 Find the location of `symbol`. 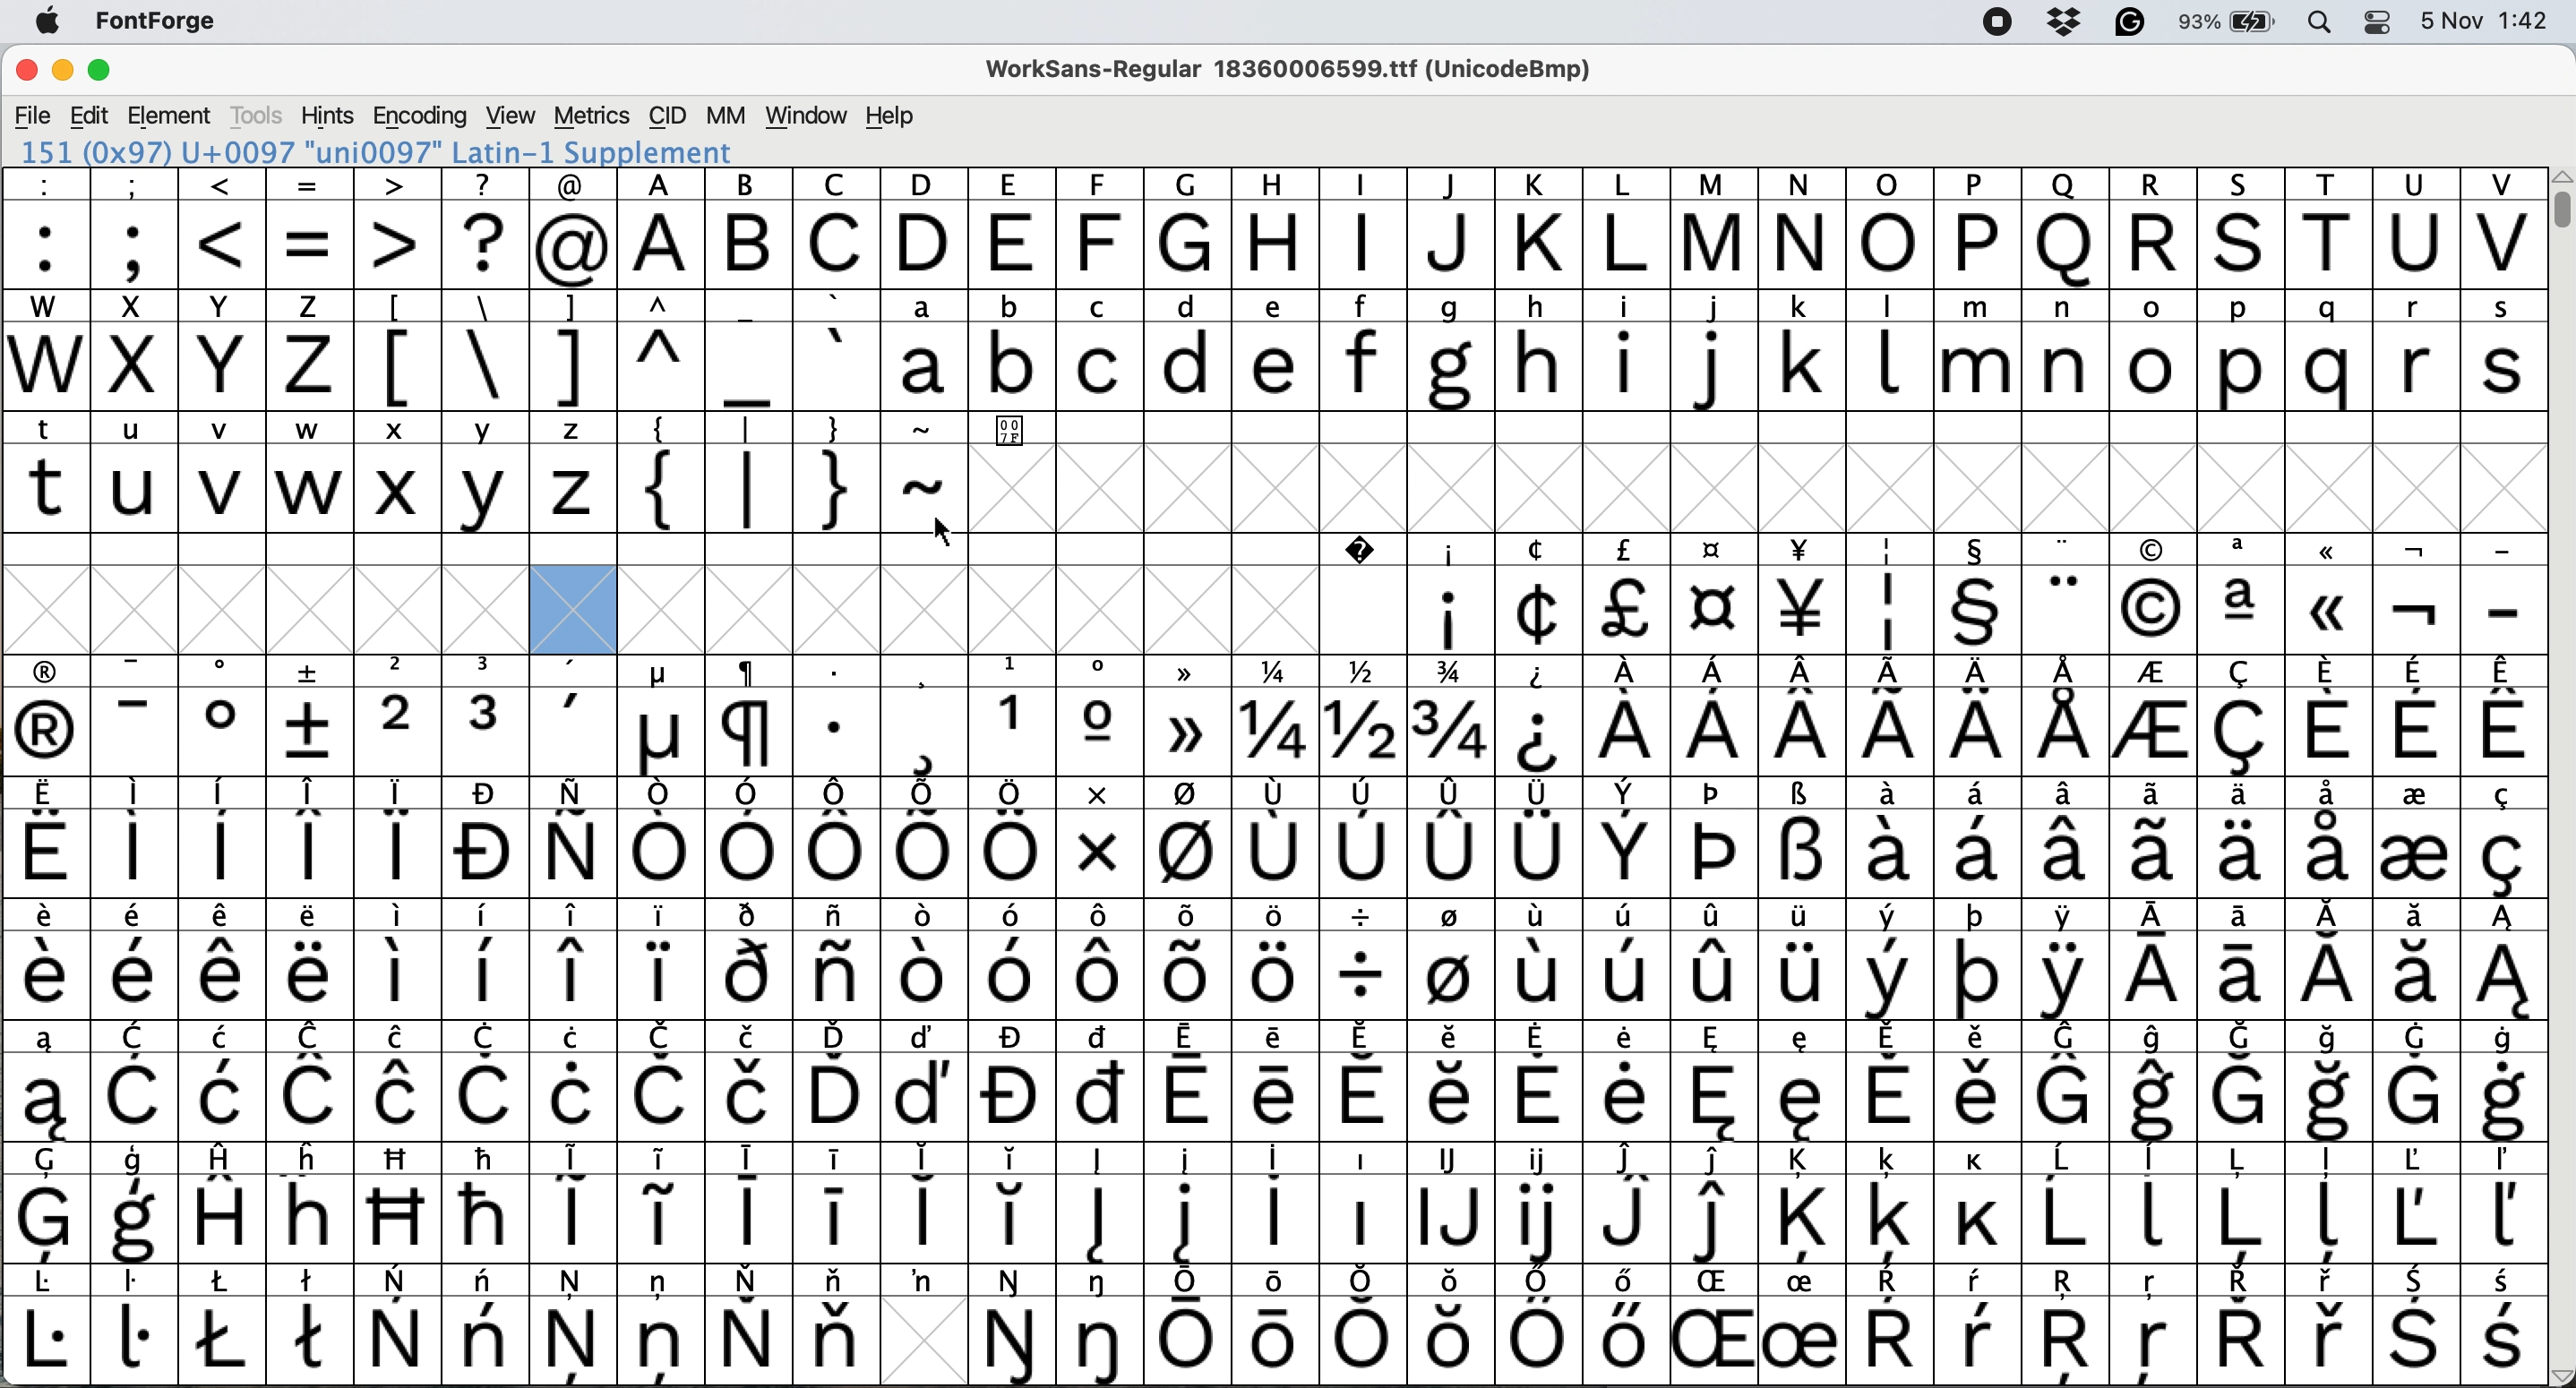

symbol is located at coordinates (2242, 1082).